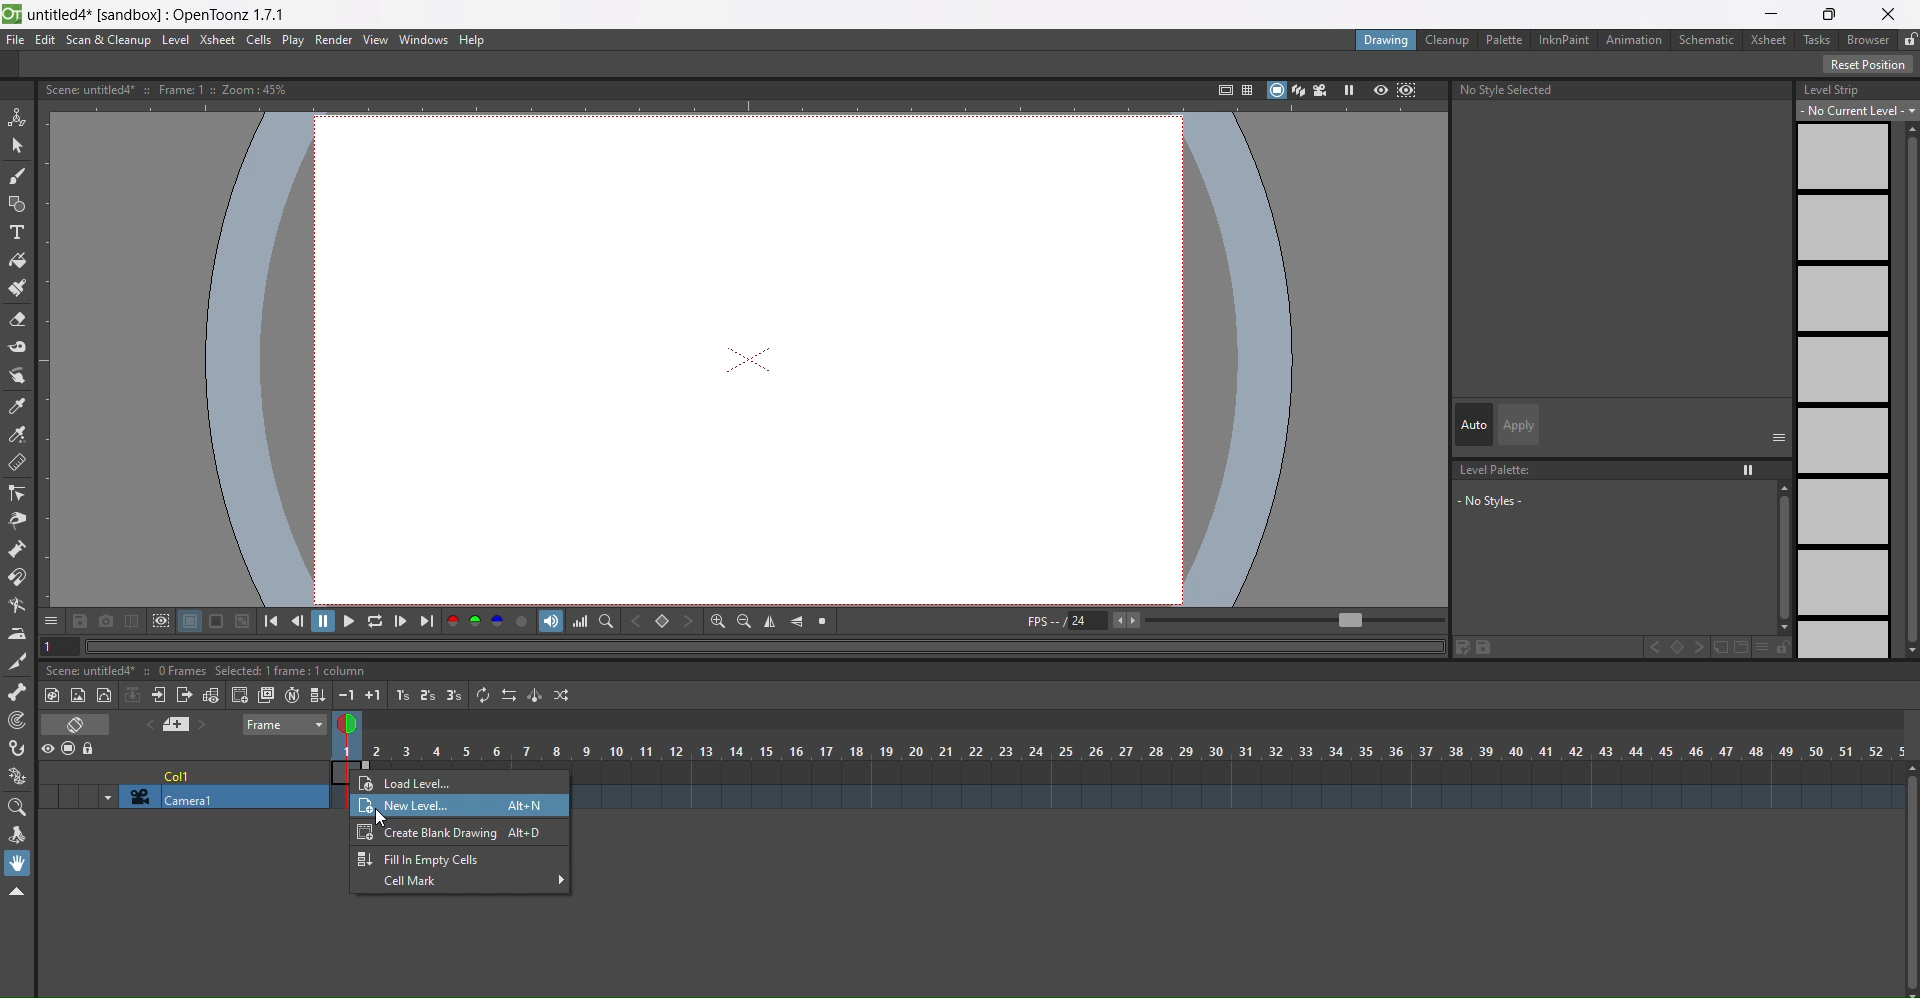 This screenshot has width=1920, height=998. Describe the element at coordinates (17, 377) in the screenshot. I see `finger tool` at that location.